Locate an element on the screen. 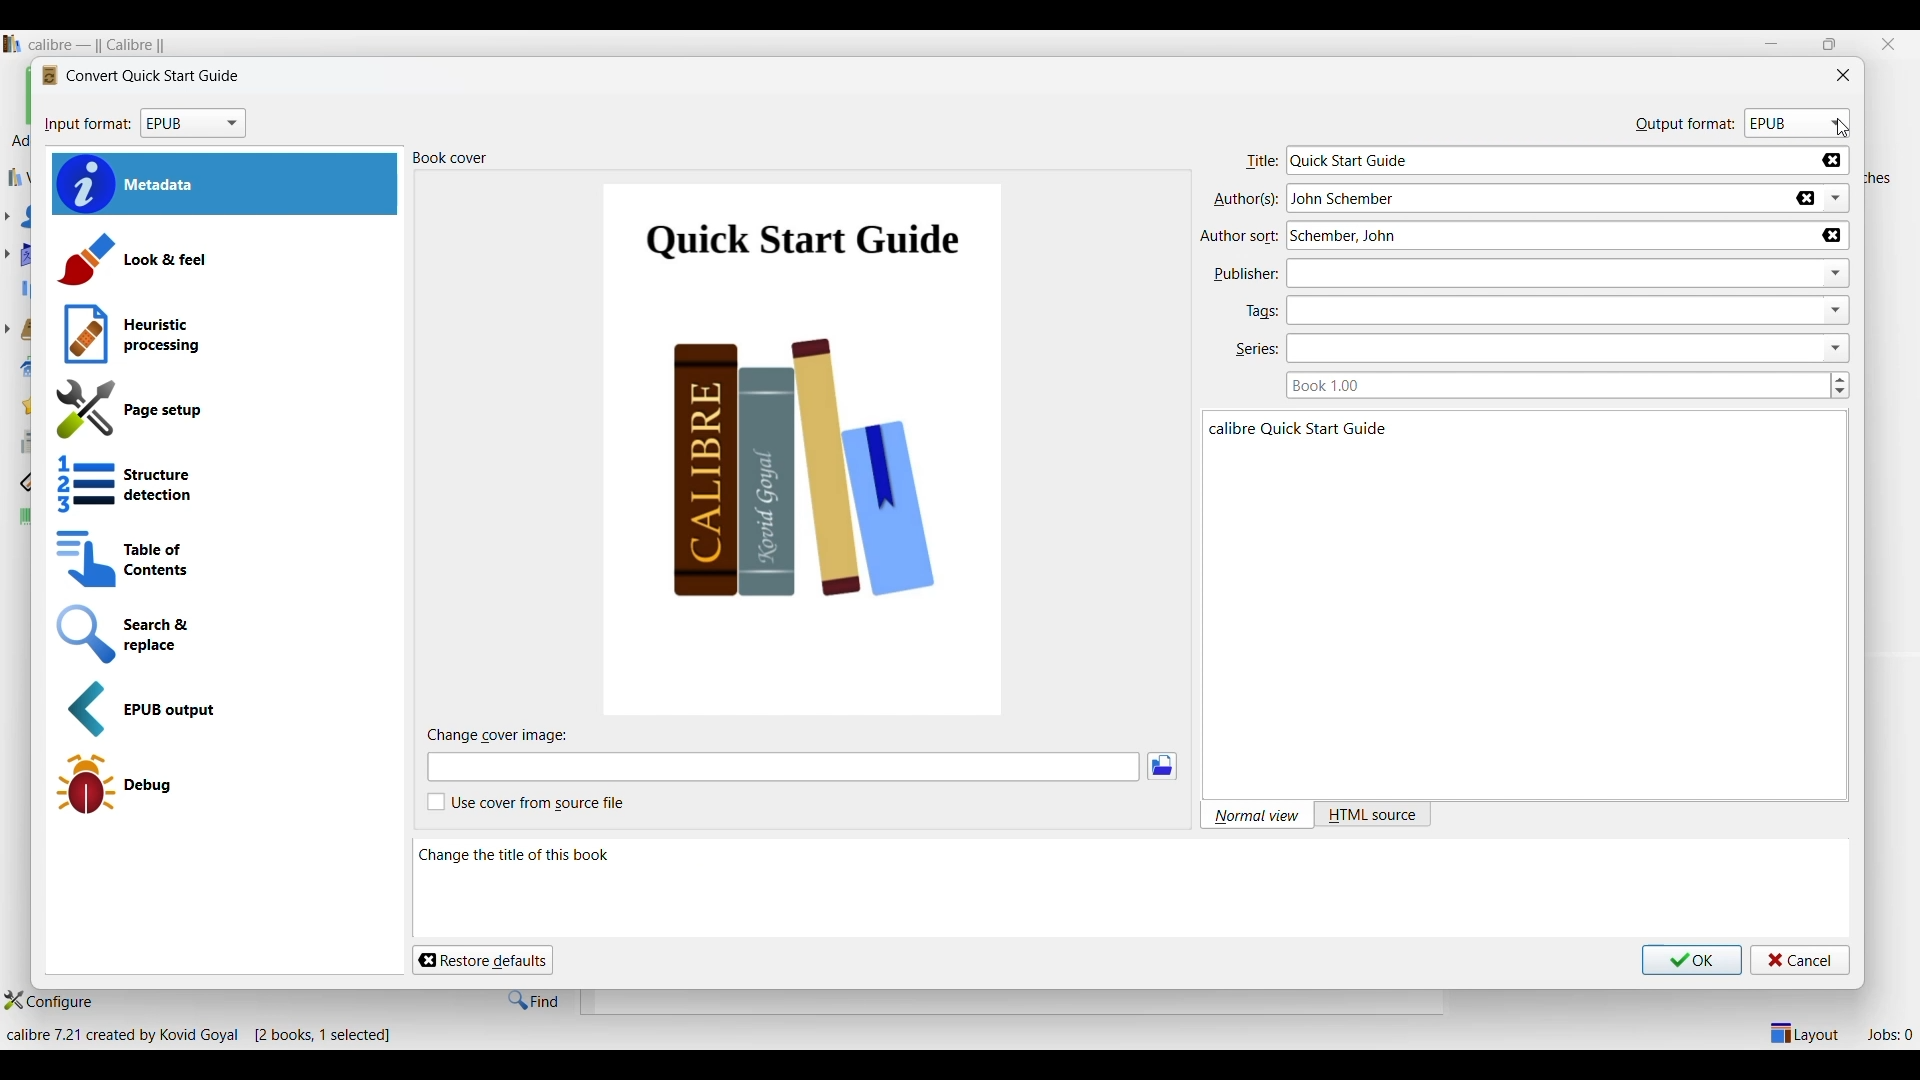 Image resolution: width=1920 pixels, height=1080 pixels. Description of current selection is located at coordinates (1129, 891).